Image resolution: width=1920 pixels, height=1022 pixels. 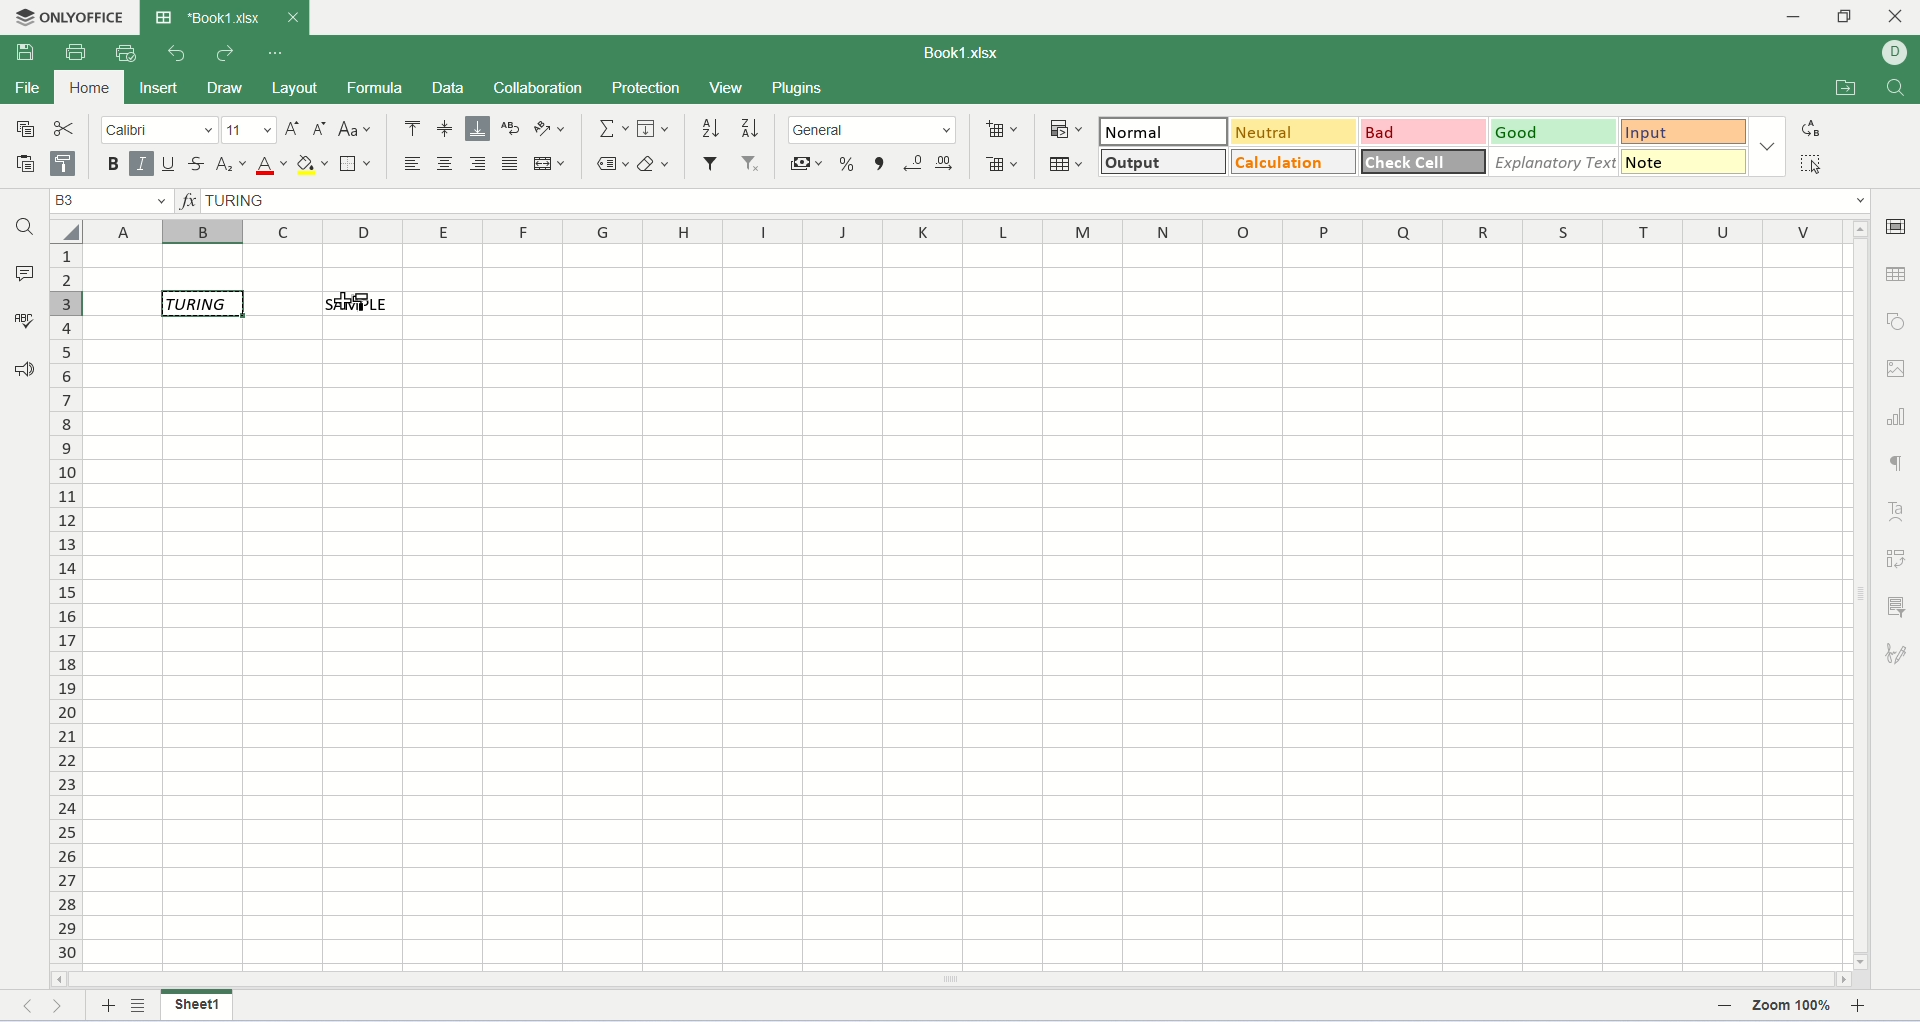 I want to click on calculation, so click(x=1296, y=161).